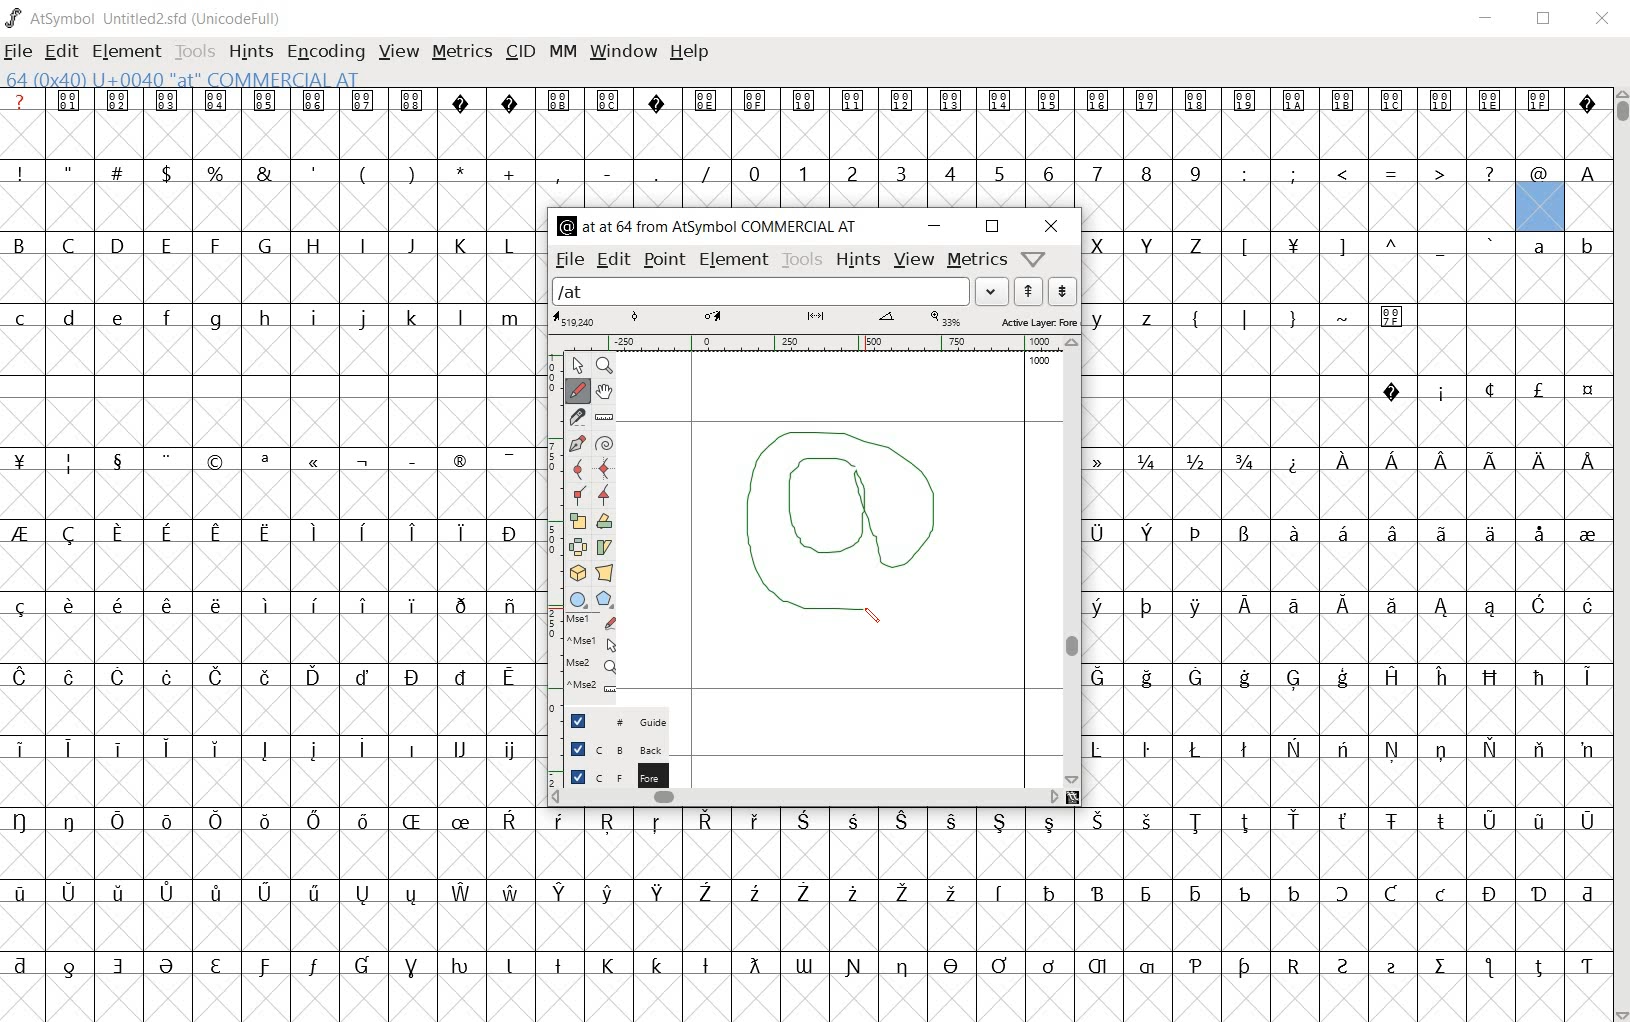  I want to click on element, so click(734, 260).